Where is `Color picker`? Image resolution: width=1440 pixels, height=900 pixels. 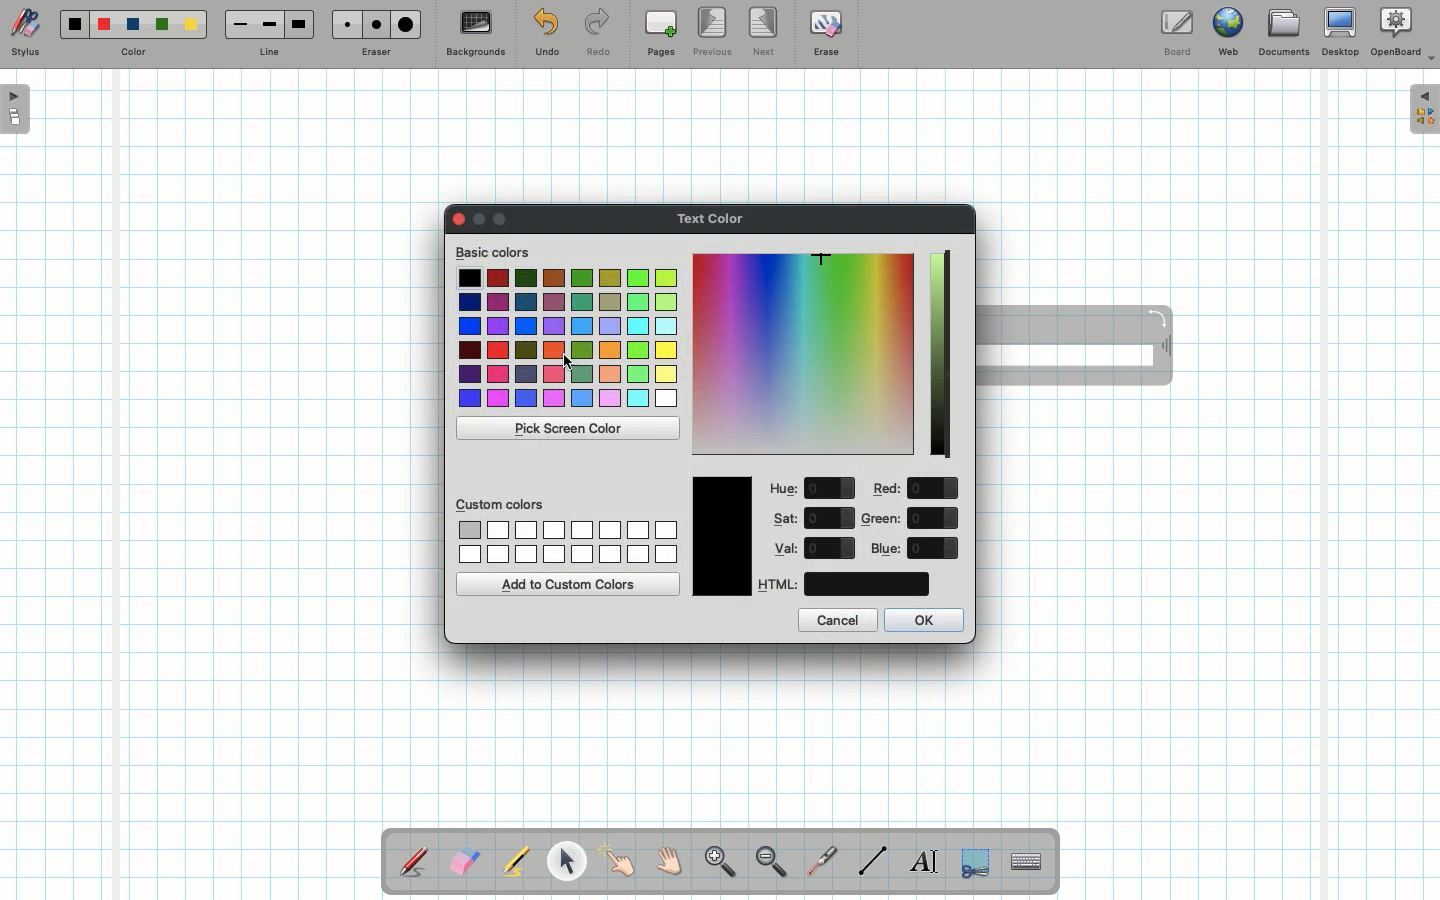 Color picker is located at coordinates (803, 354).